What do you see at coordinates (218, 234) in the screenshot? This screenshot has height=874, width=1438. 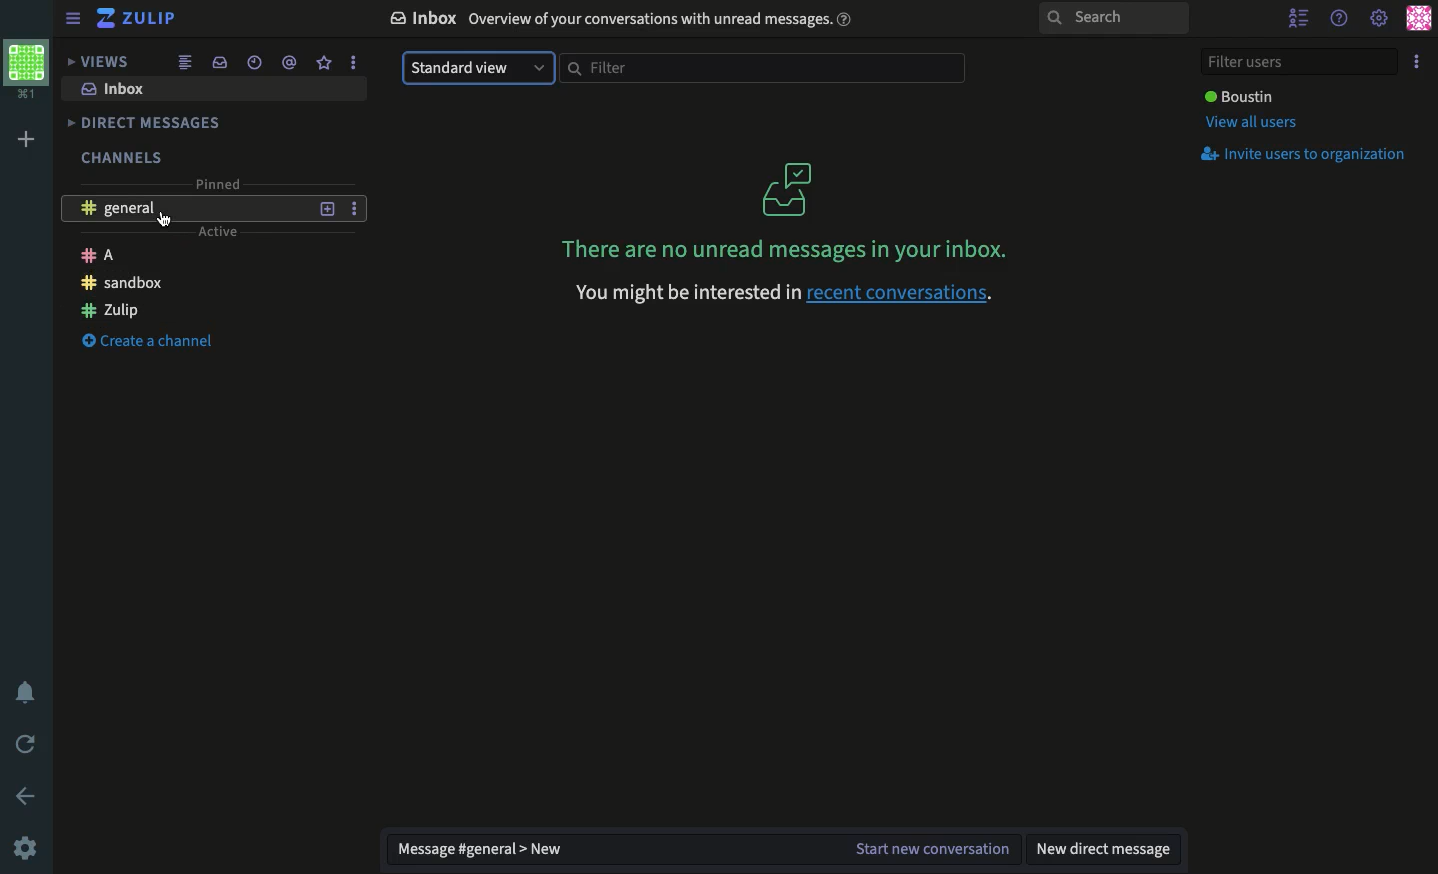 I see `Active` at bounding box center [218, 234].